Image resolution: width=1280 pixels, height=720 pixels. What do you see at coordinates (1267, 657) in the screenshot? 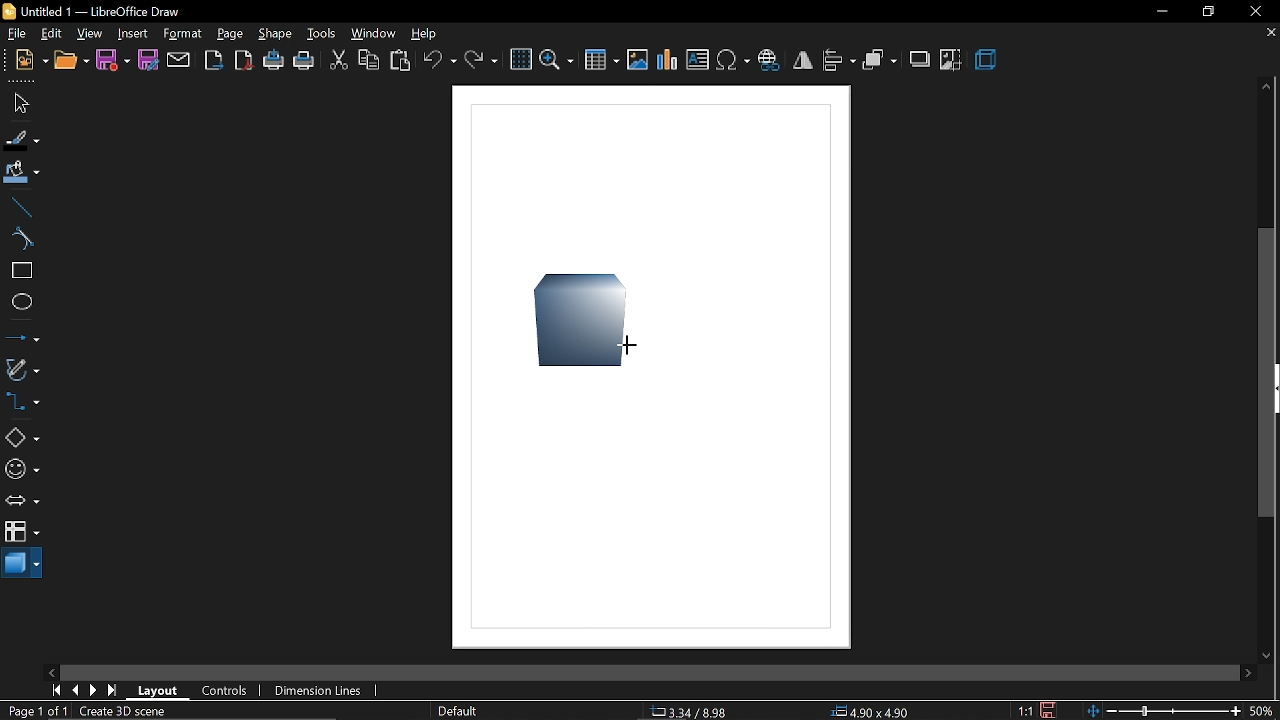
I see `move down` at bounding box center [1267, 657].